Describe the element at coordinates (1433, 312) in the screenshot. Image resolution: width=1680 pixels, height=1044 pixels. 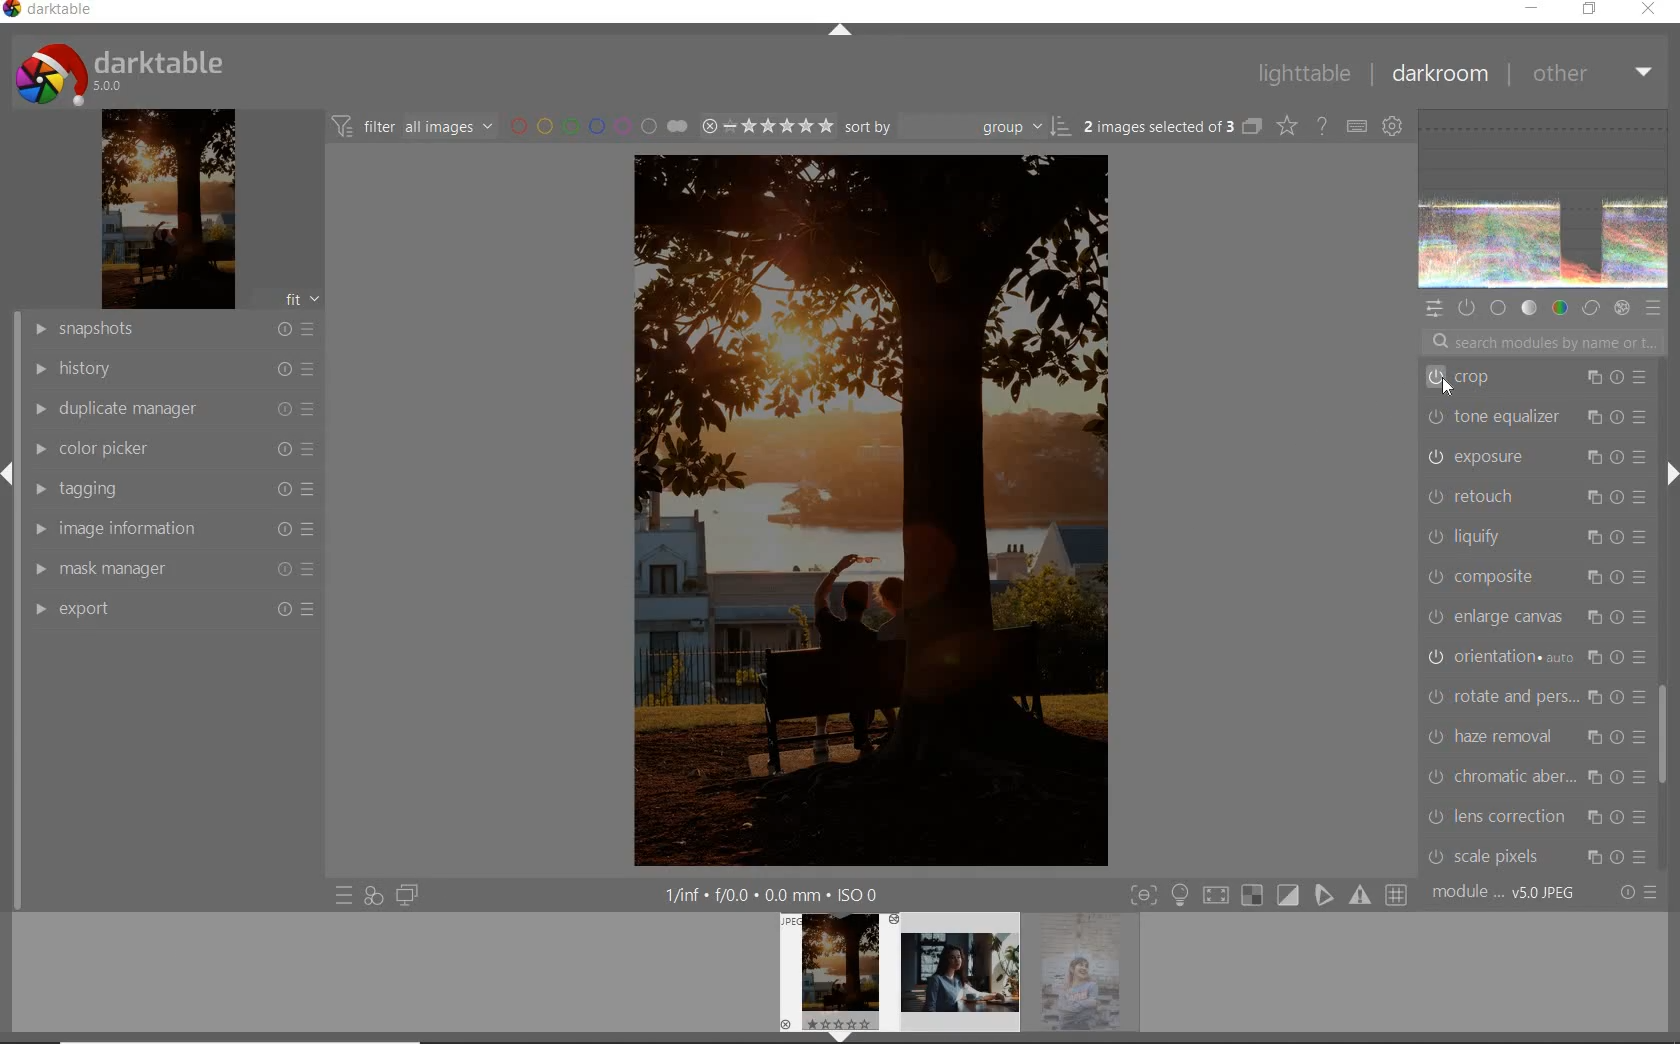
I see `quick access panel` at that location.